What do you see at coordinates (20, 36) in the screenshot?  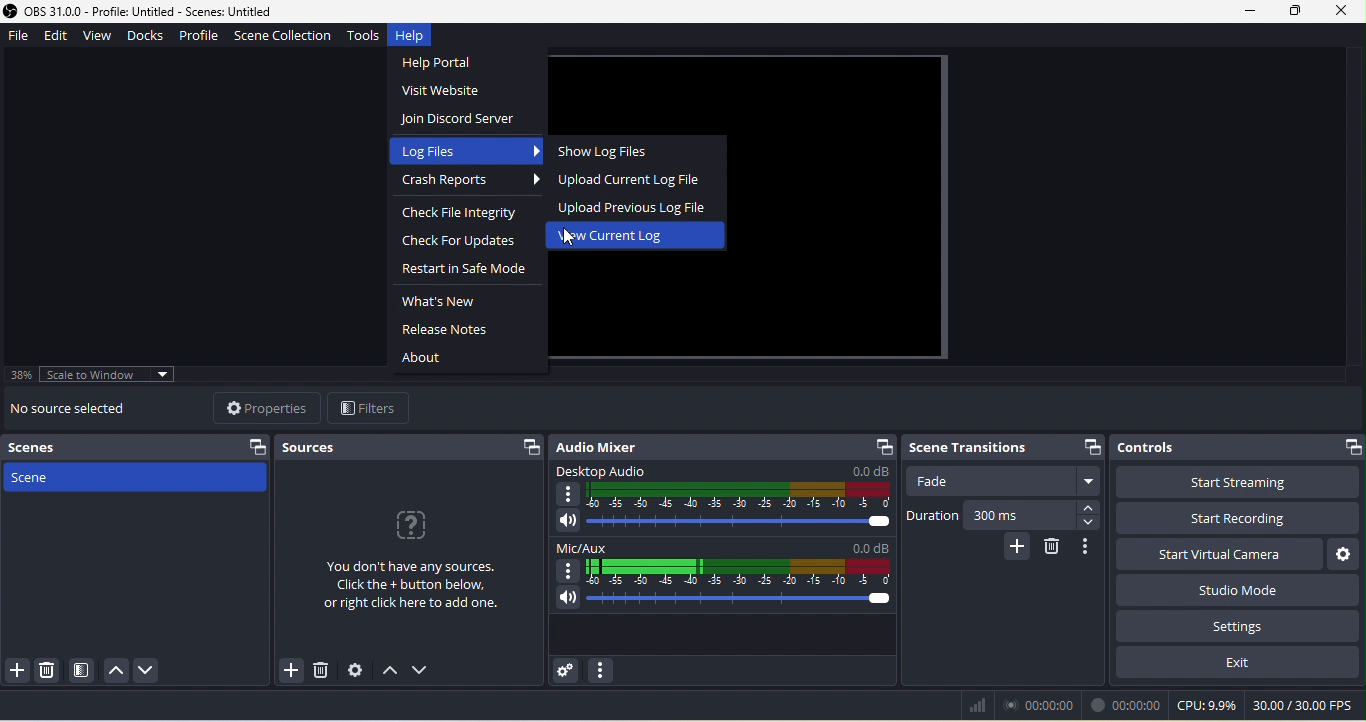 I see `file` at bounding box center [20, 36].